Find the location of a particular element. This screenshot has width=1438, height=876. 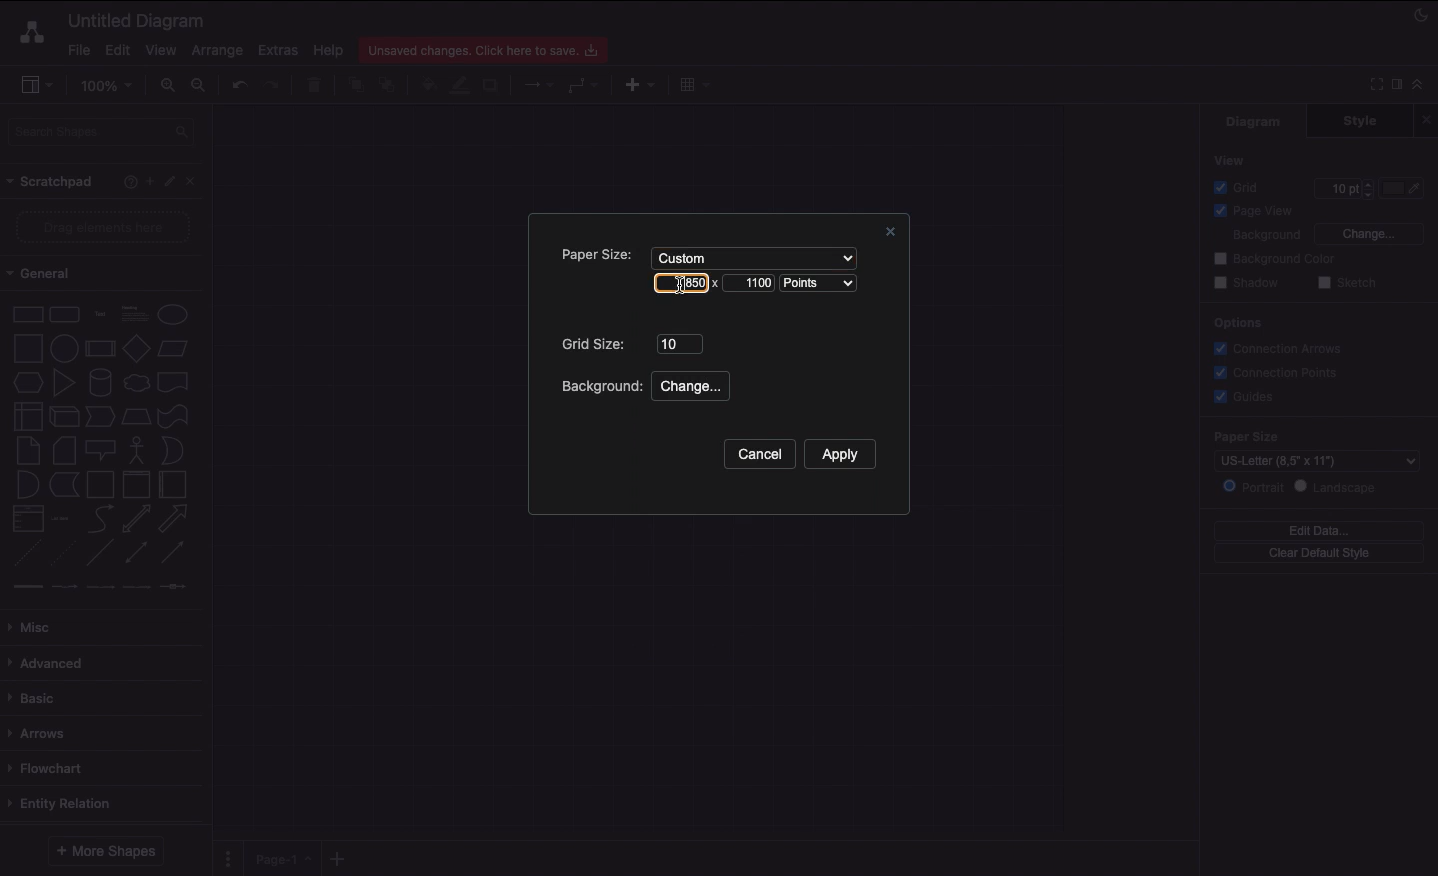

Waypoints is located at coordinates (584, 87).